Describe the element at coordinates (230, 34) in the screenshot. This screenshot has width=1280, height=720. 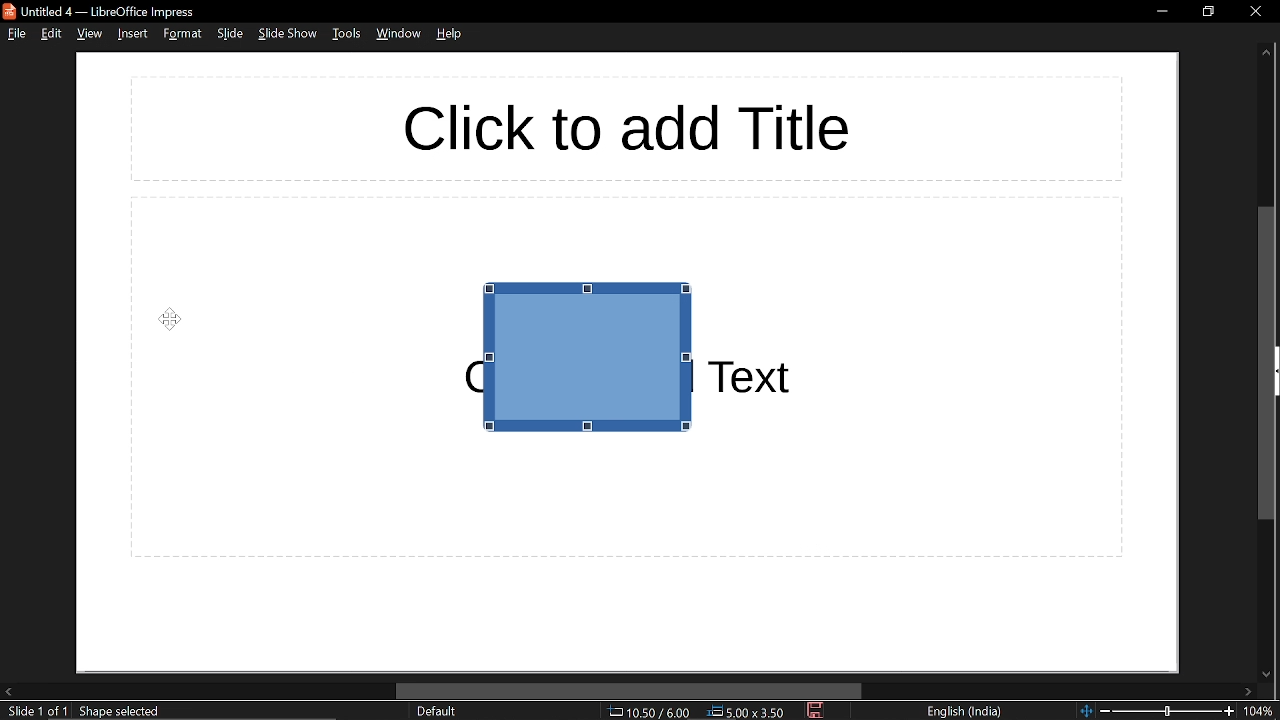
I see `slide` at that location.